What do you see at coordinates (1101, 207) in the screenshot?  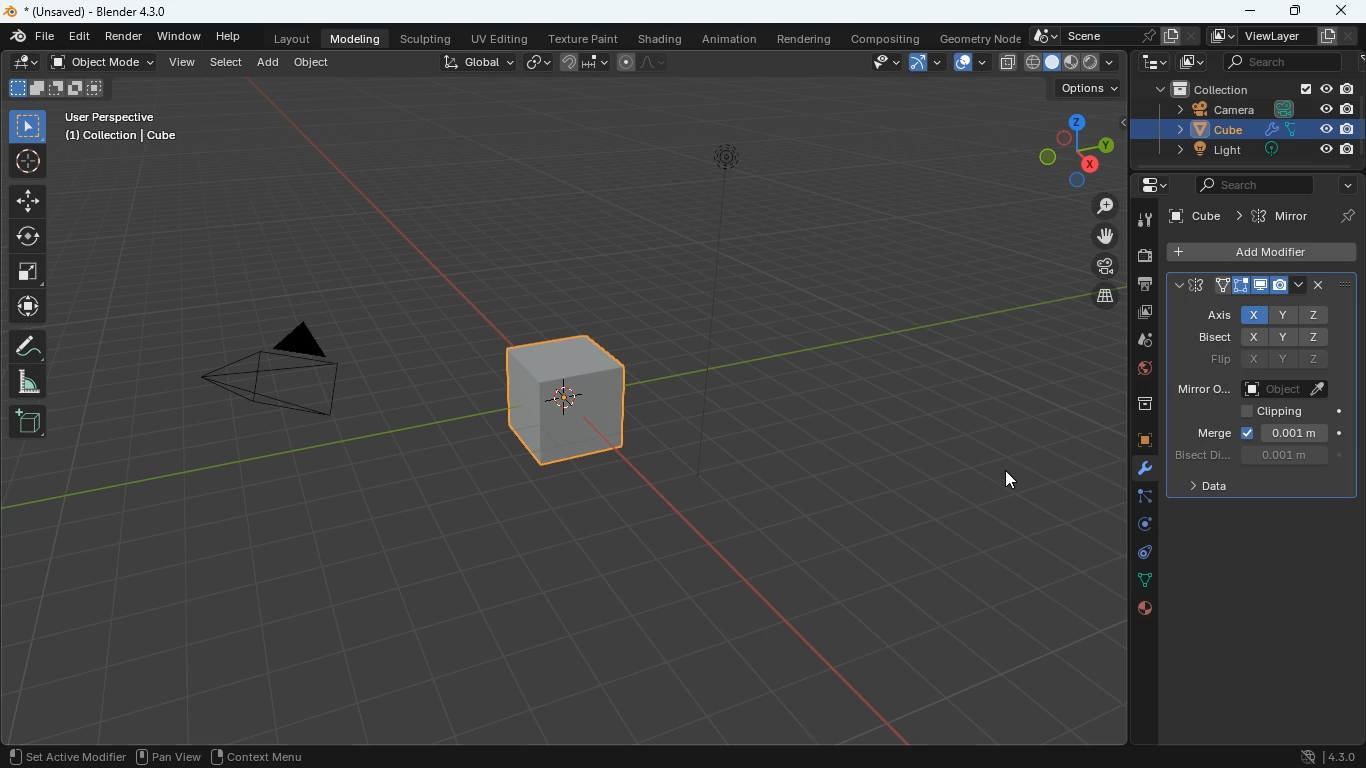 I see `zoom` at bounding box center [1101, 207].